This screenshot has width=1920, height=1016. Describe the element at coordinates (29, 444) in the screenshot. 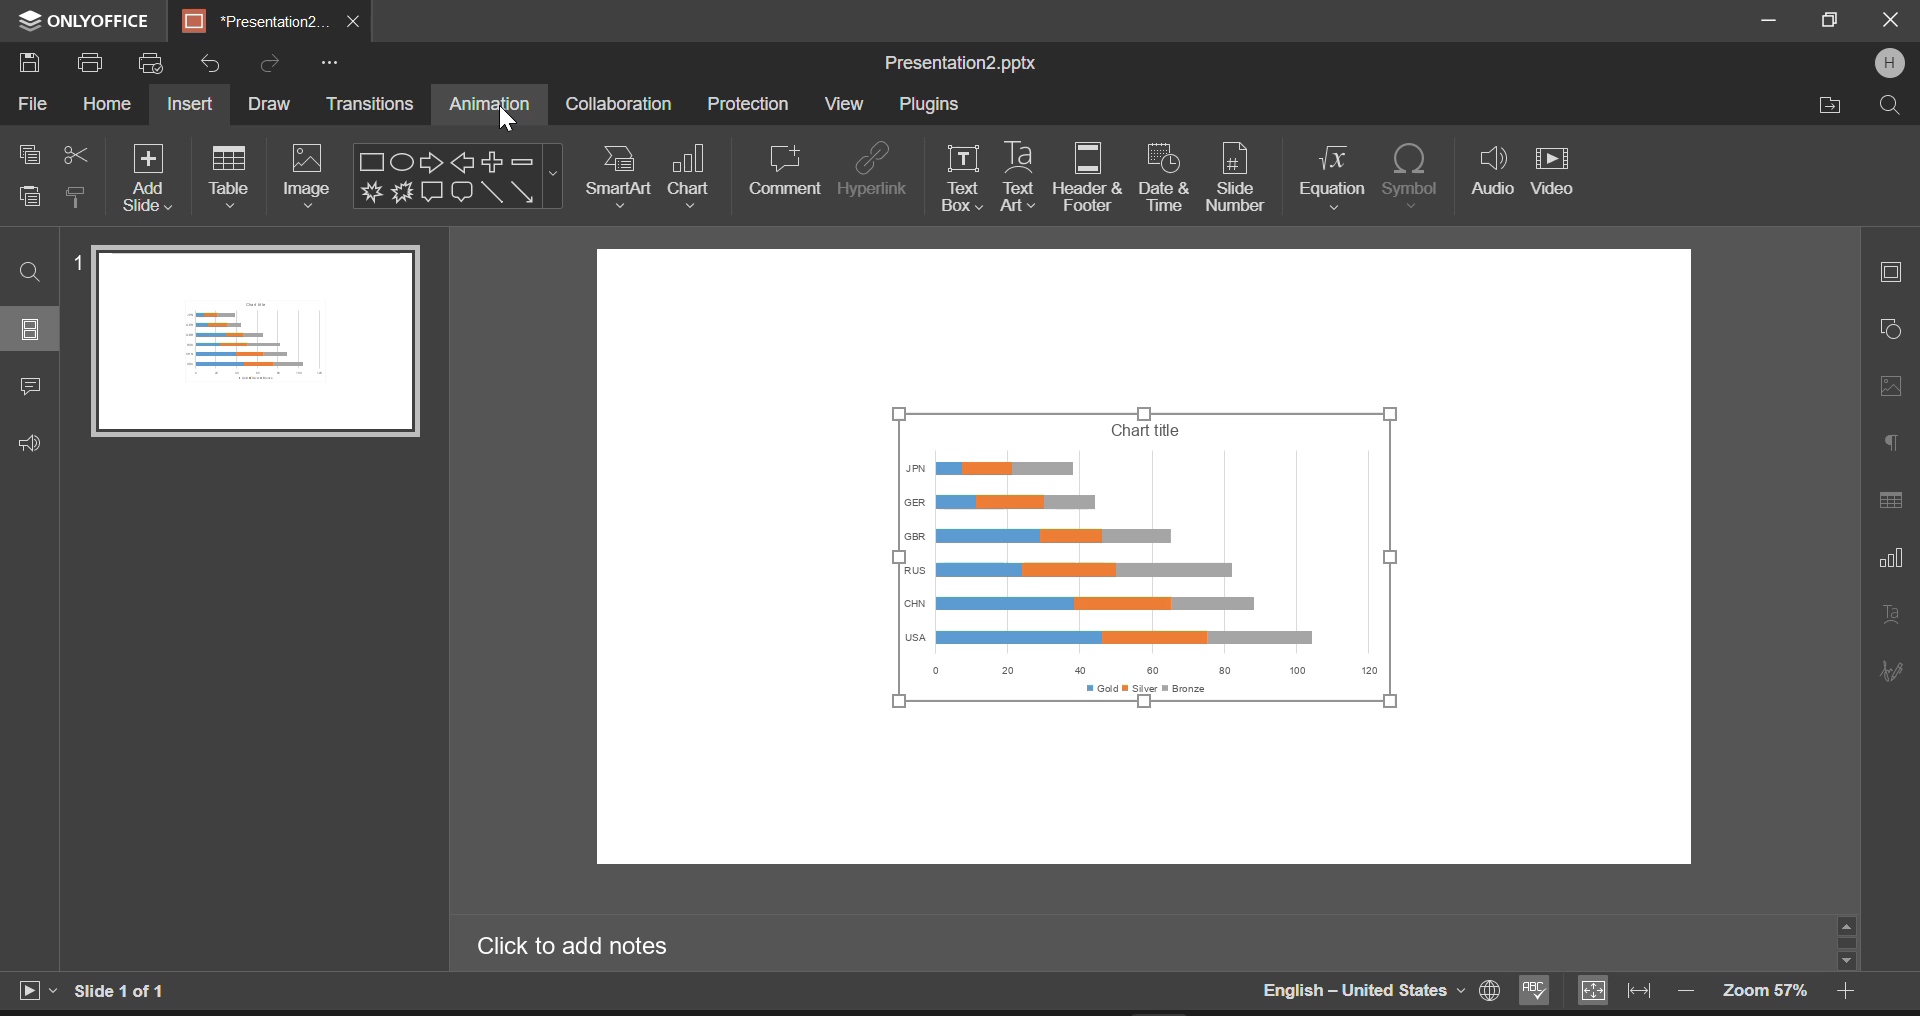

I see `Feedback & Support` at that location.